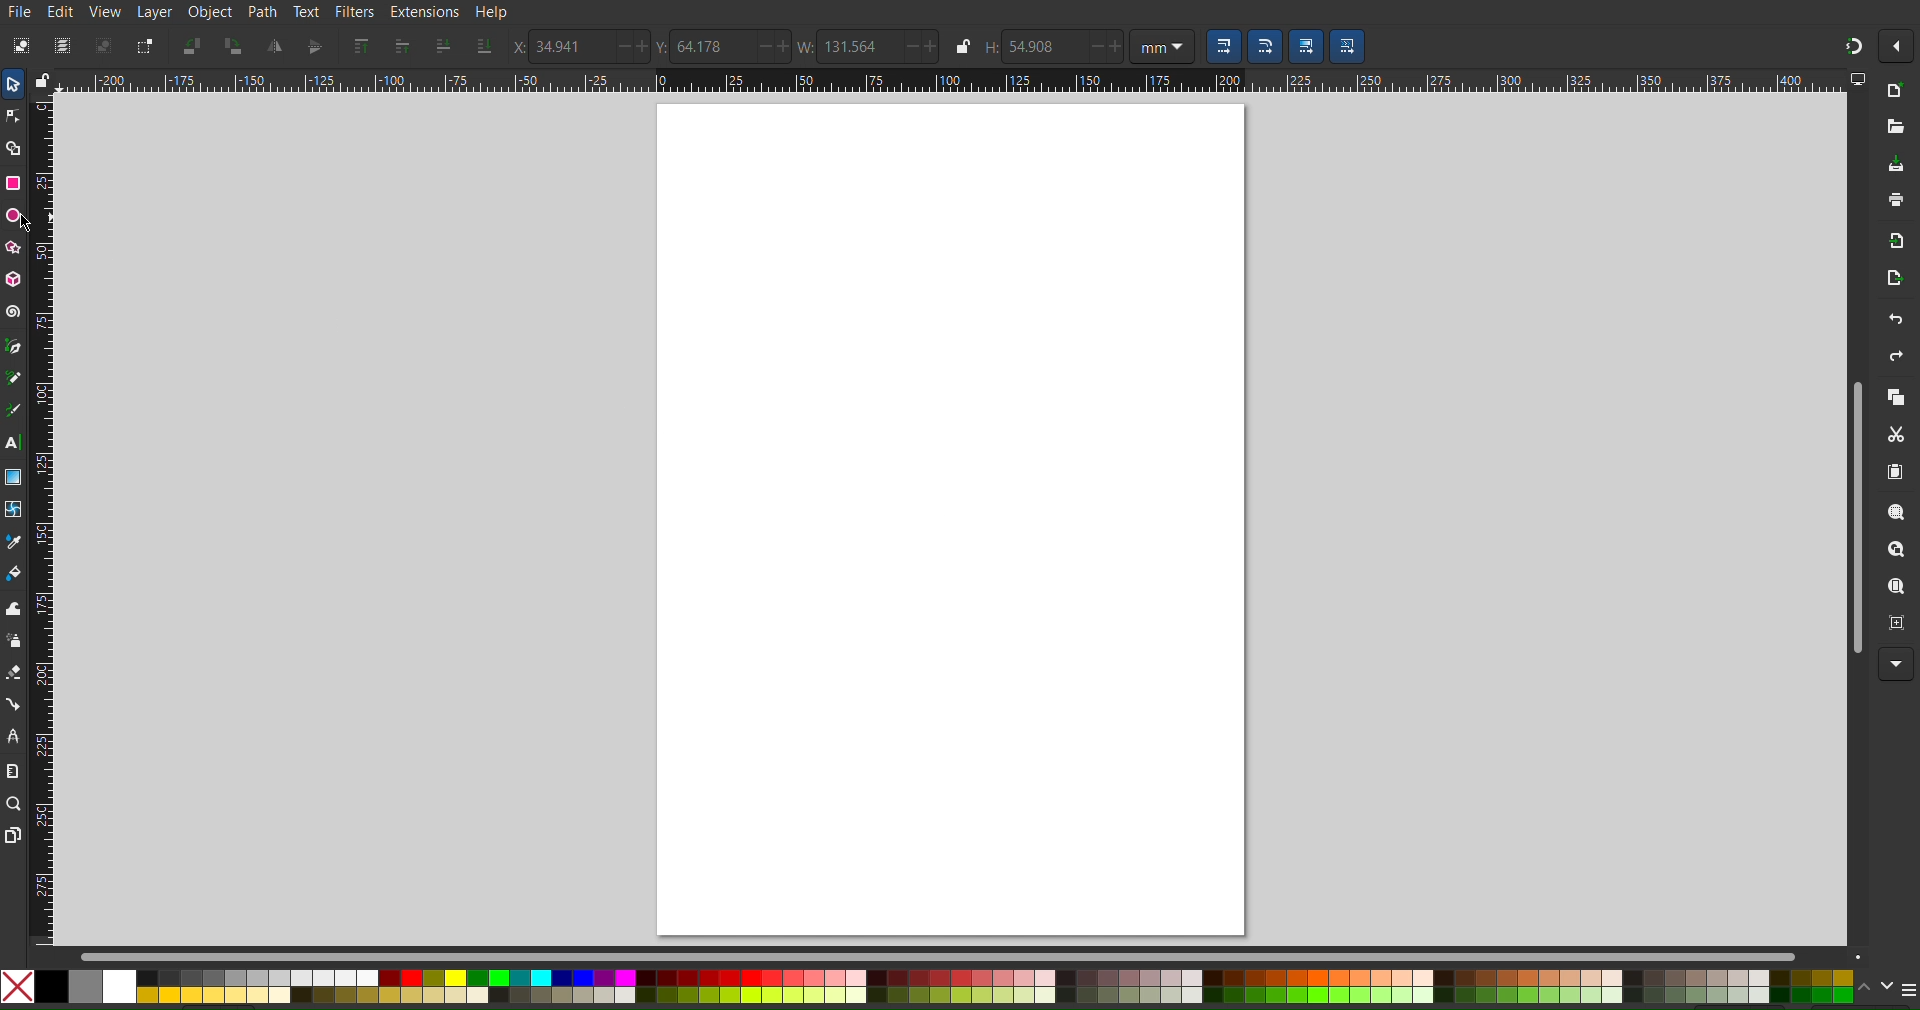 The width and height of the screenshot is (1920, 1010). Describe the element at coordinates (853, 46) in the screenshot. I see `131` at that location.